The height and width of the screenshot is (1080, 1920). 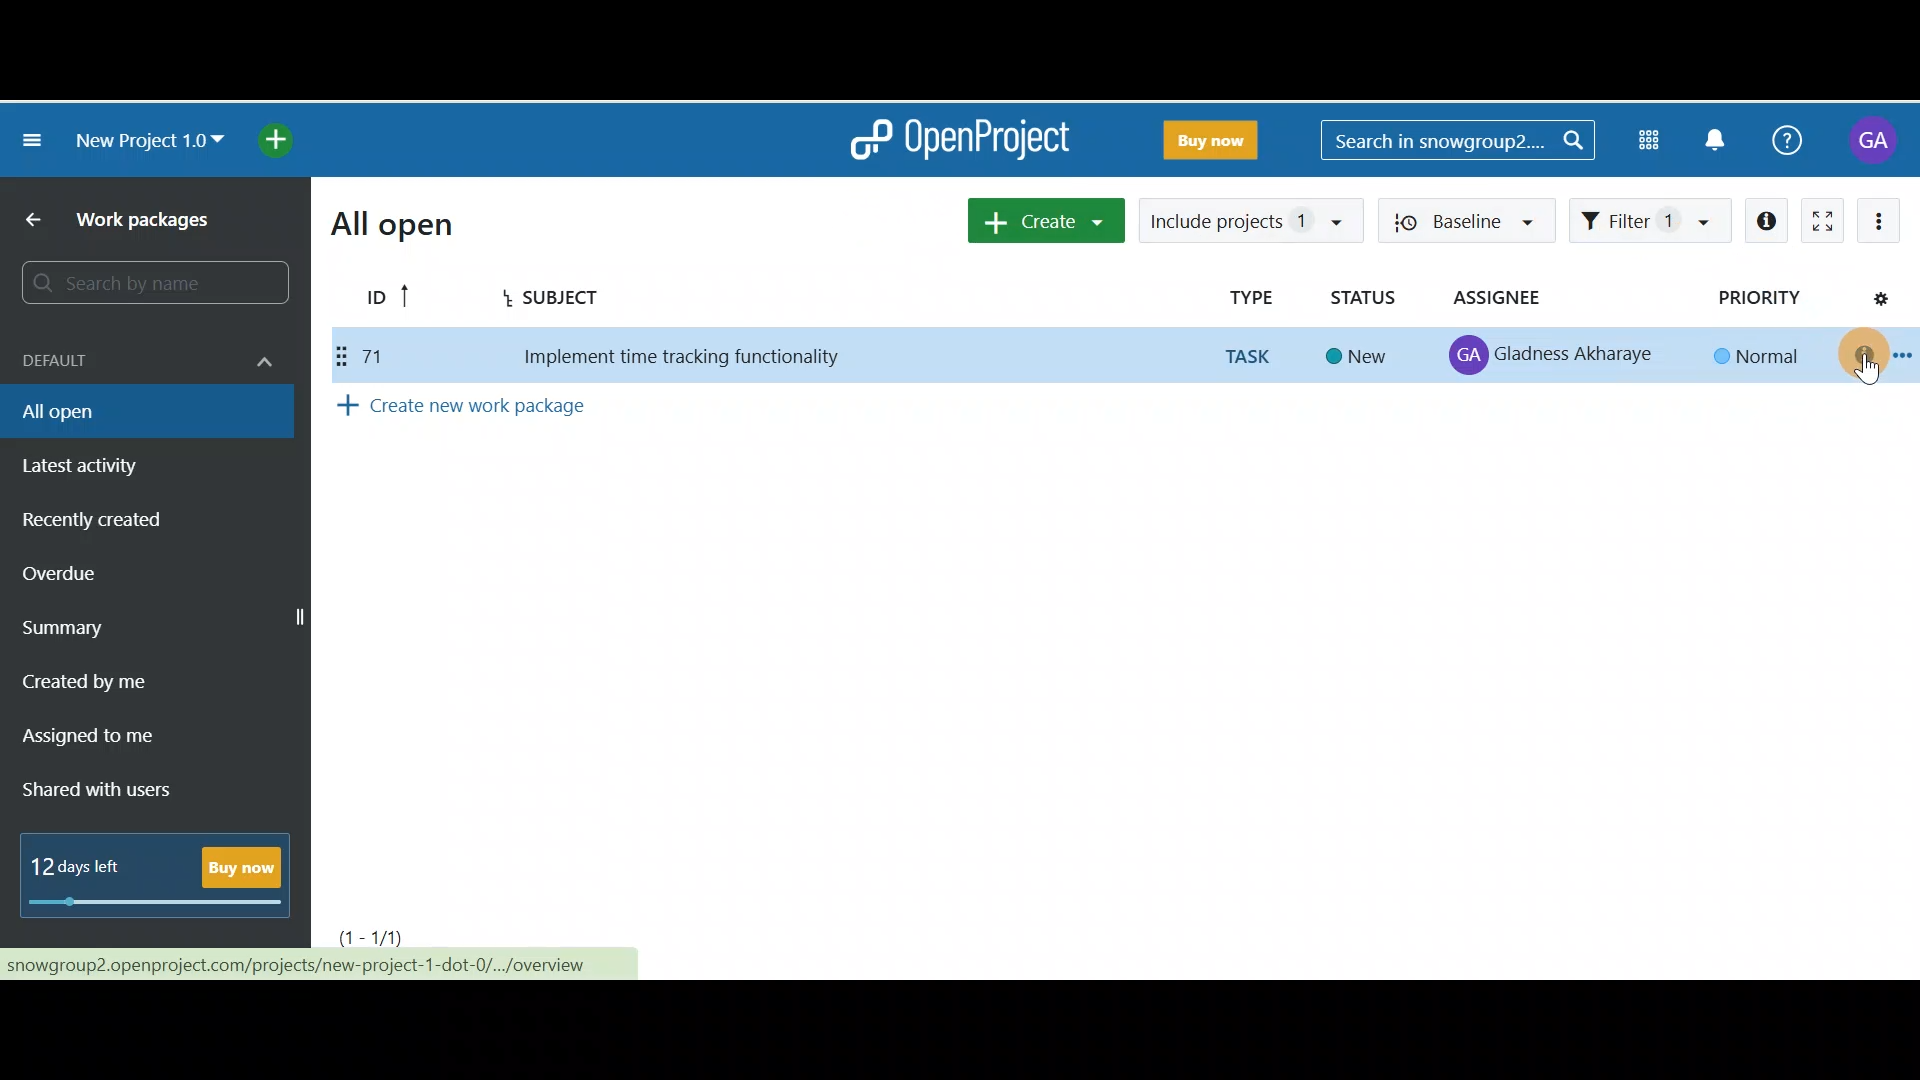 What do you see at coordinates (1468, 357) in the screenshot?
I see `profile icon` at bounding box center [1468, 357].